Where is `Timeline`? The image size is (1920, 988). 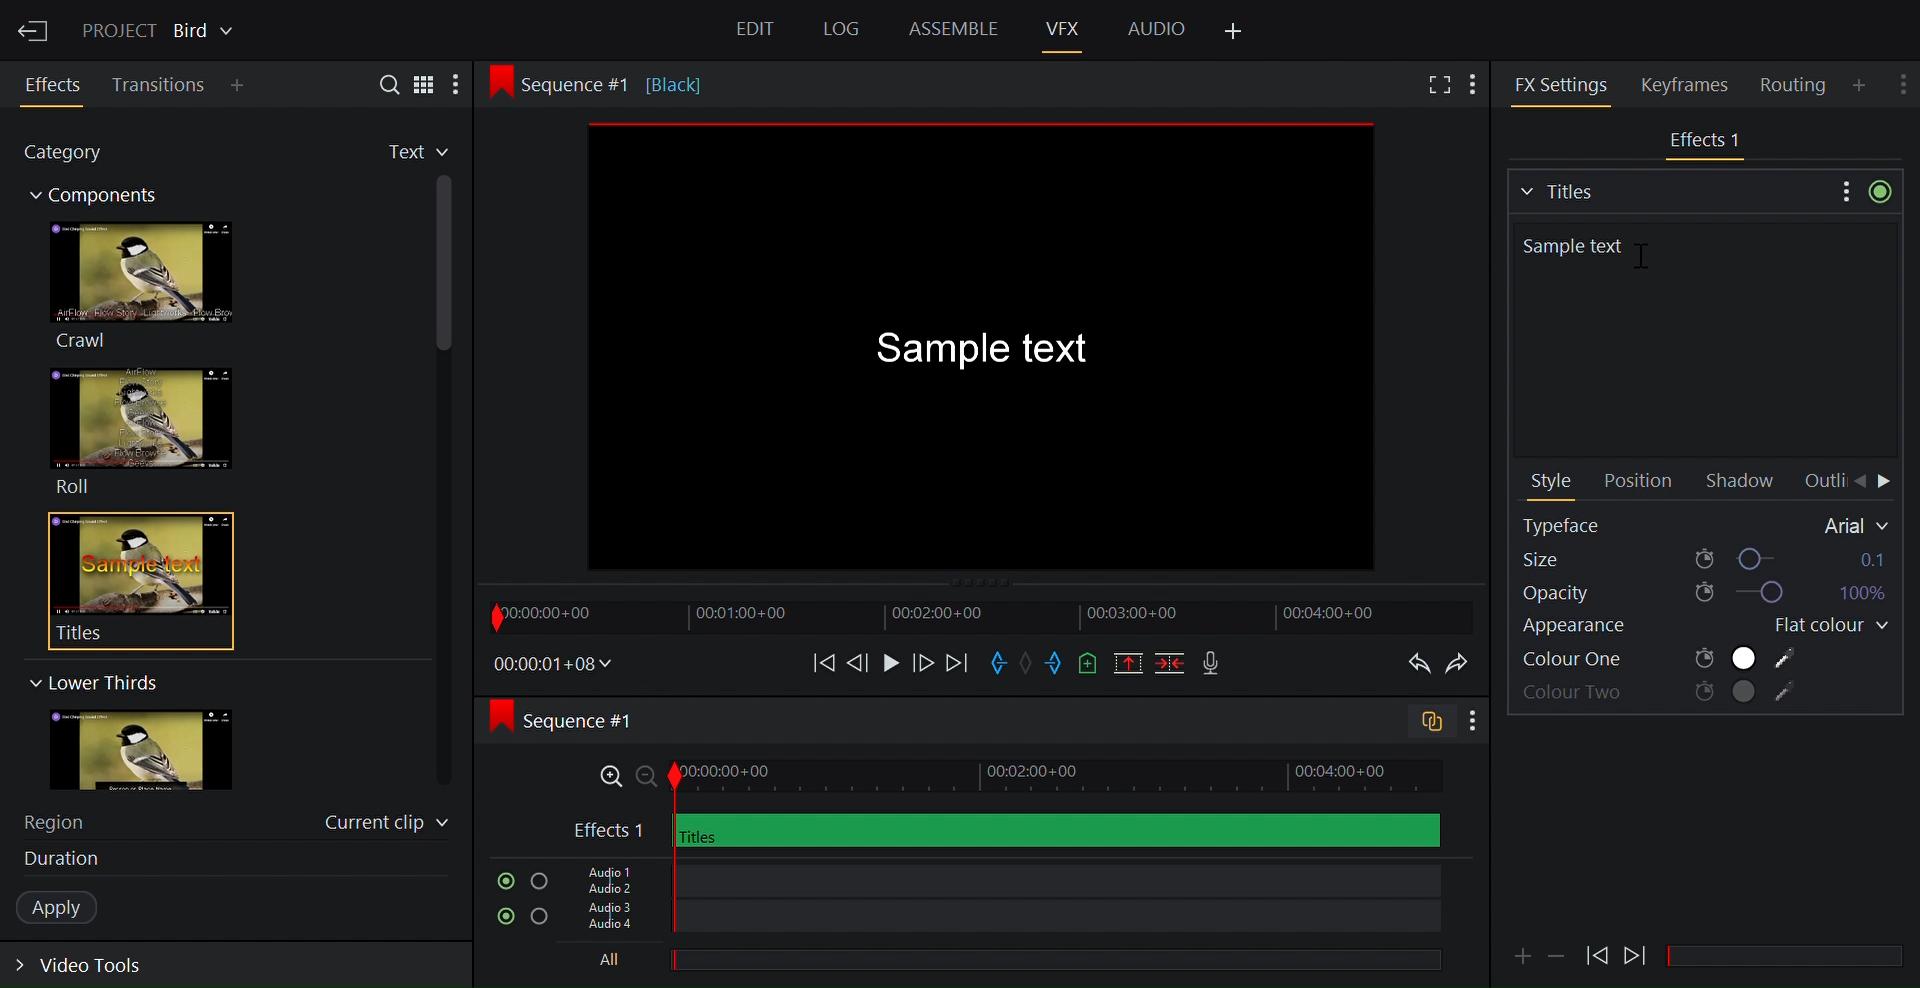
Timeline is located at coordinates (979, 616).